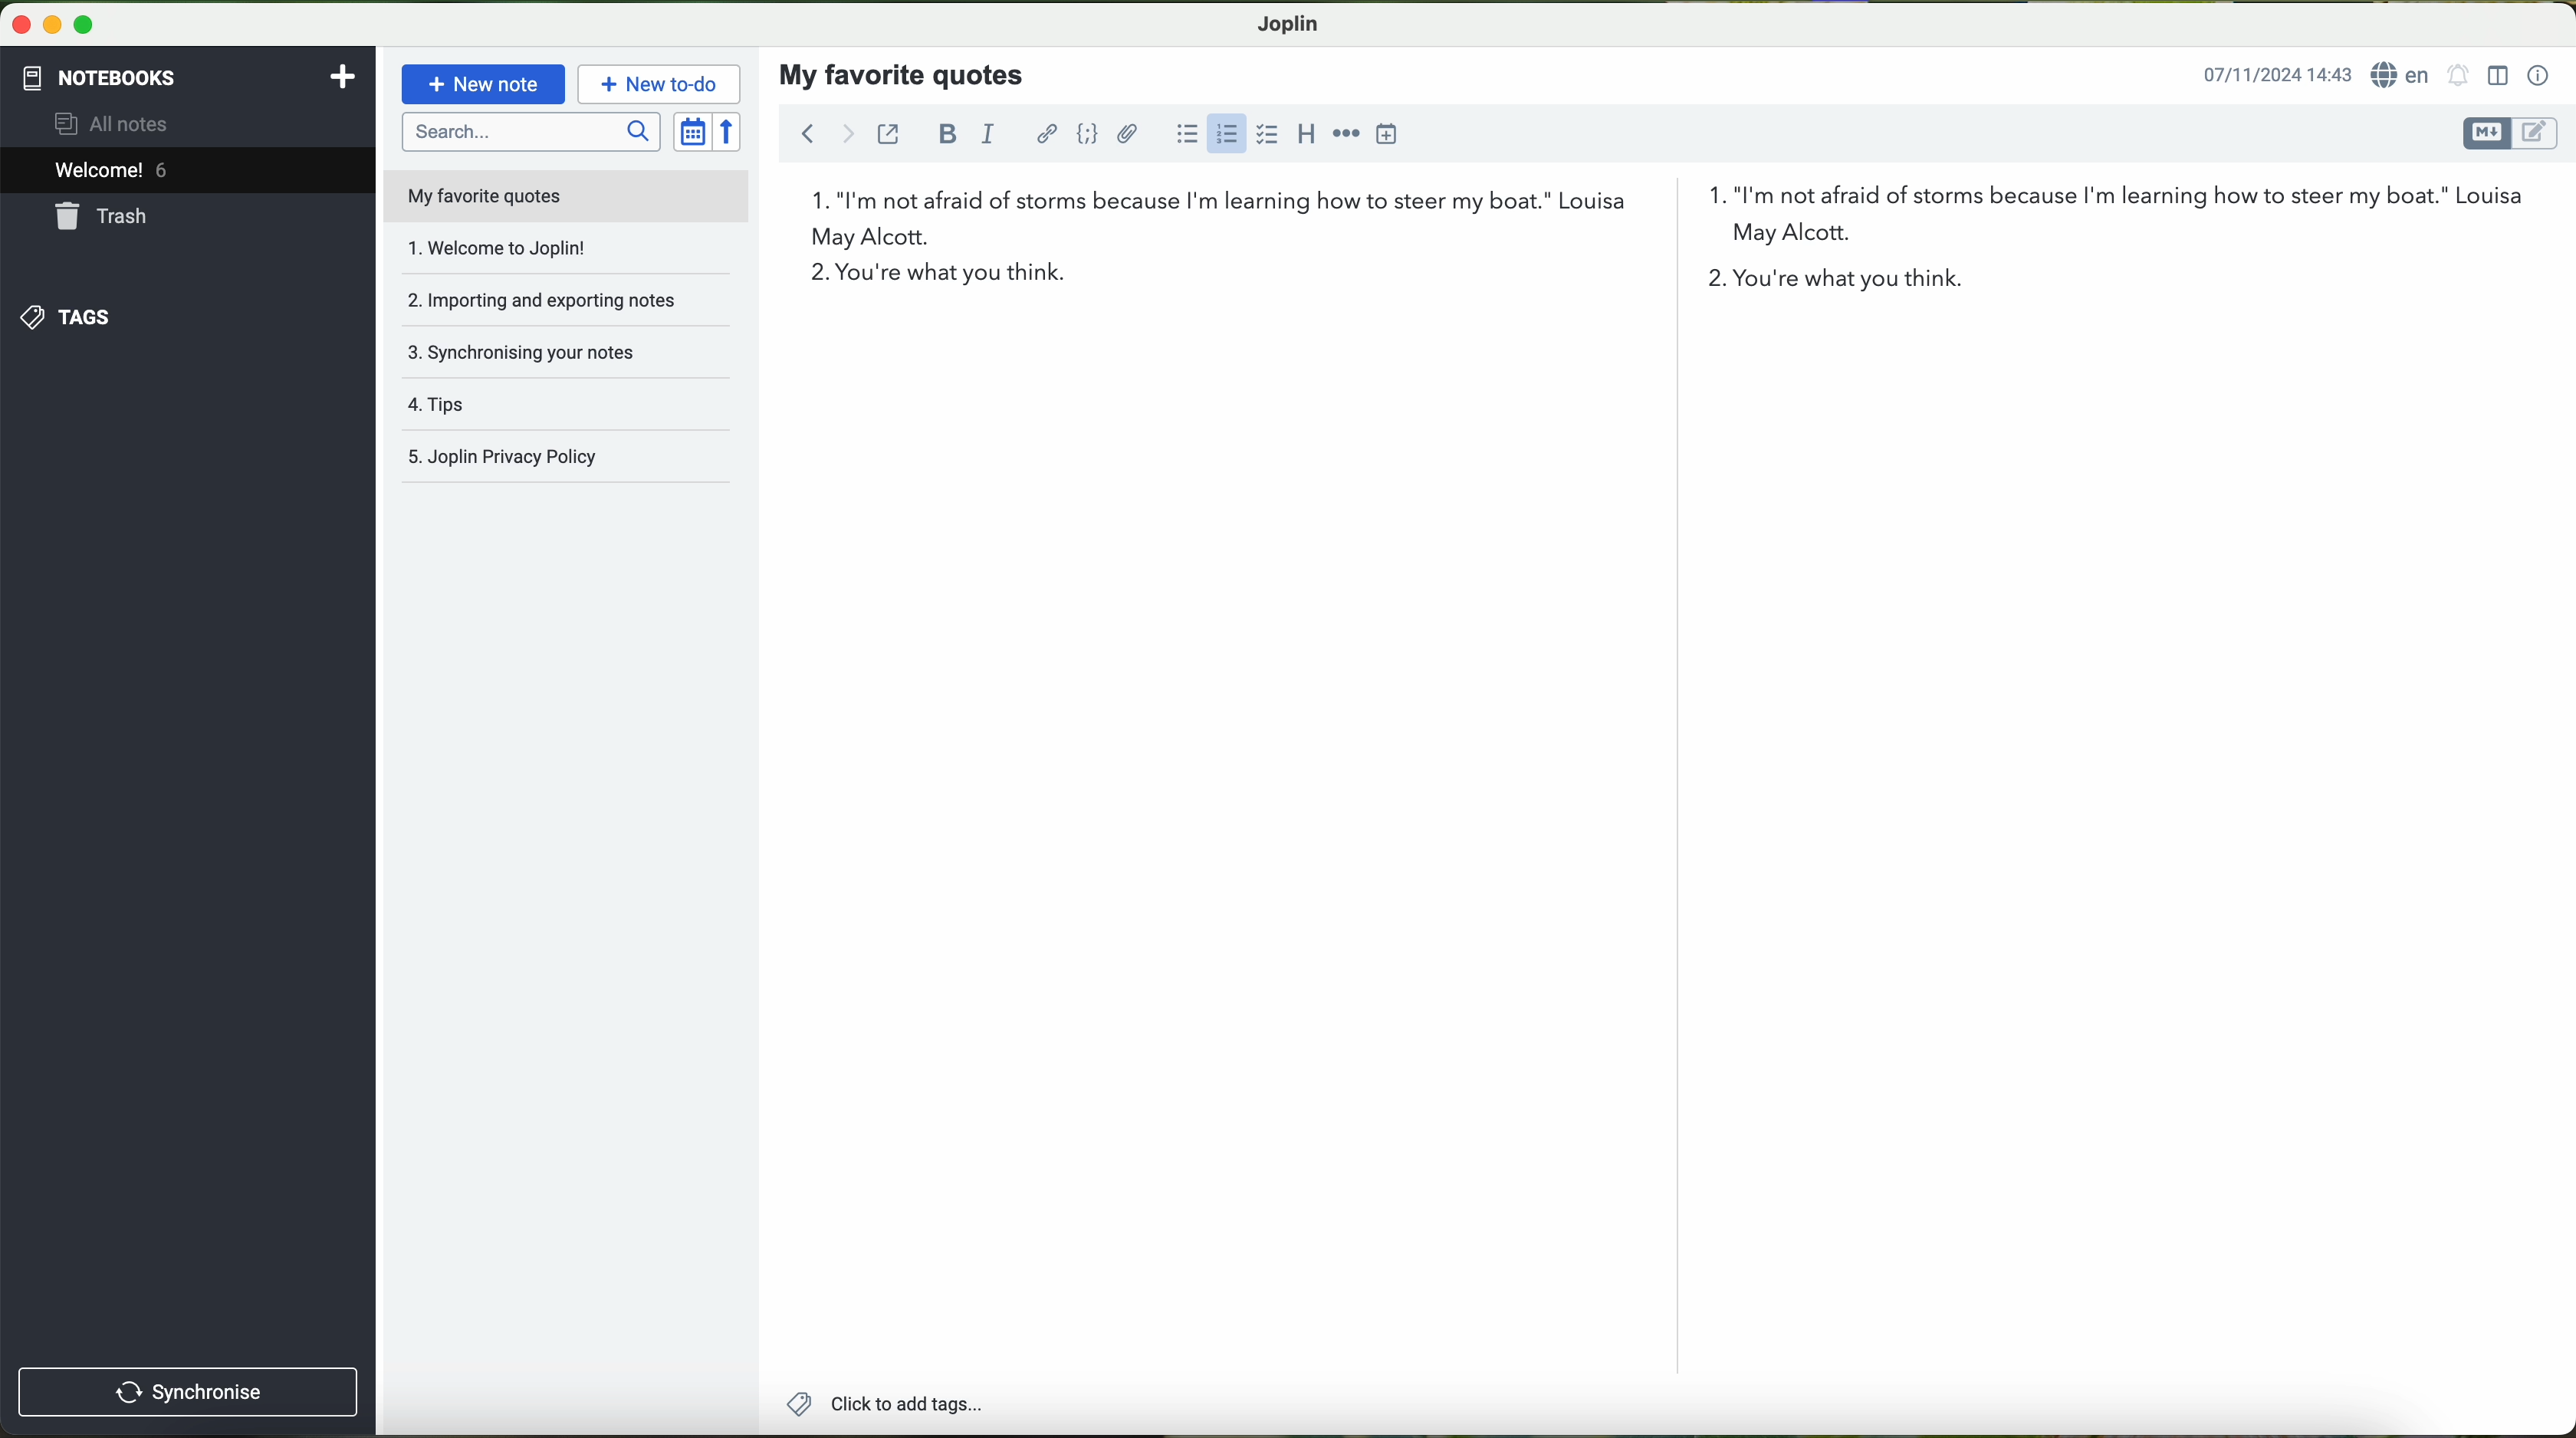 Image resolution: width=2576 pixels, height=1438 pixels. What do you see at coordinates (1666, 217) in the screenshot?
I see `first quote` at bounding box center [1666, 217].